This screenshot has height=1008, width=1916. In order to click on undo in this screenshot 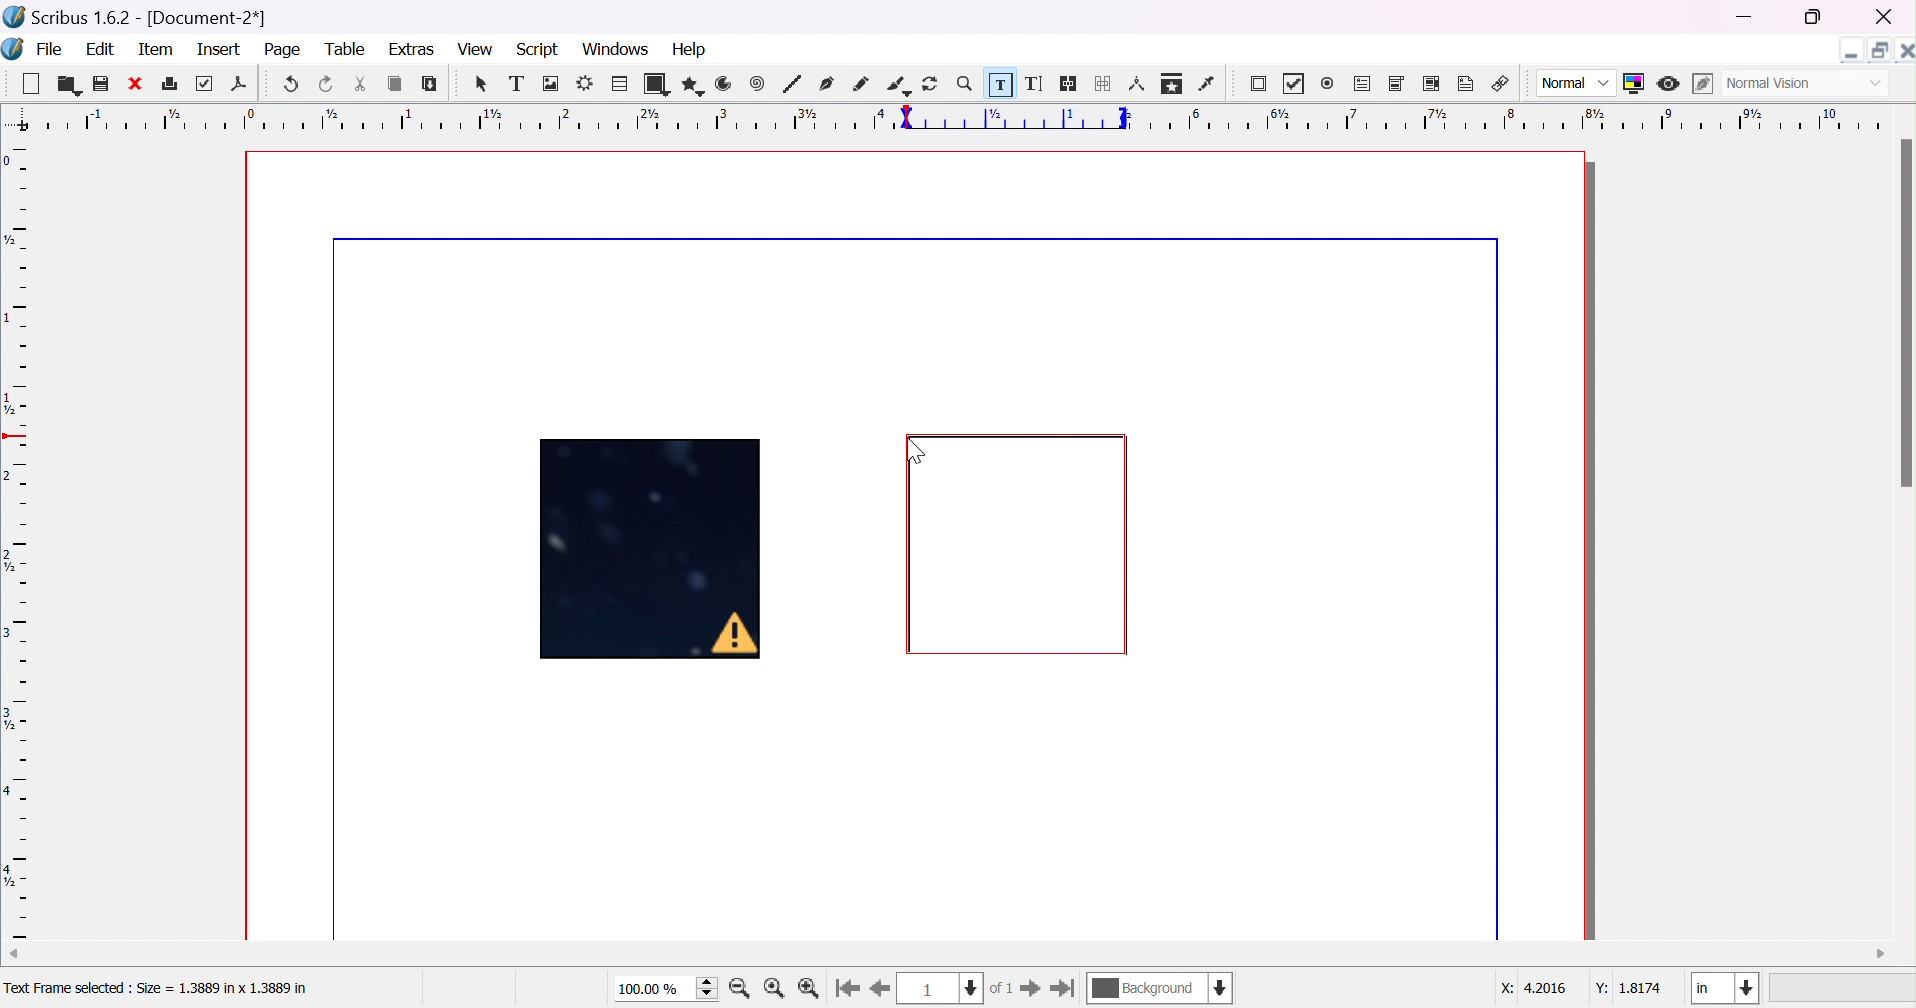, I will do `click(294, 85)`.